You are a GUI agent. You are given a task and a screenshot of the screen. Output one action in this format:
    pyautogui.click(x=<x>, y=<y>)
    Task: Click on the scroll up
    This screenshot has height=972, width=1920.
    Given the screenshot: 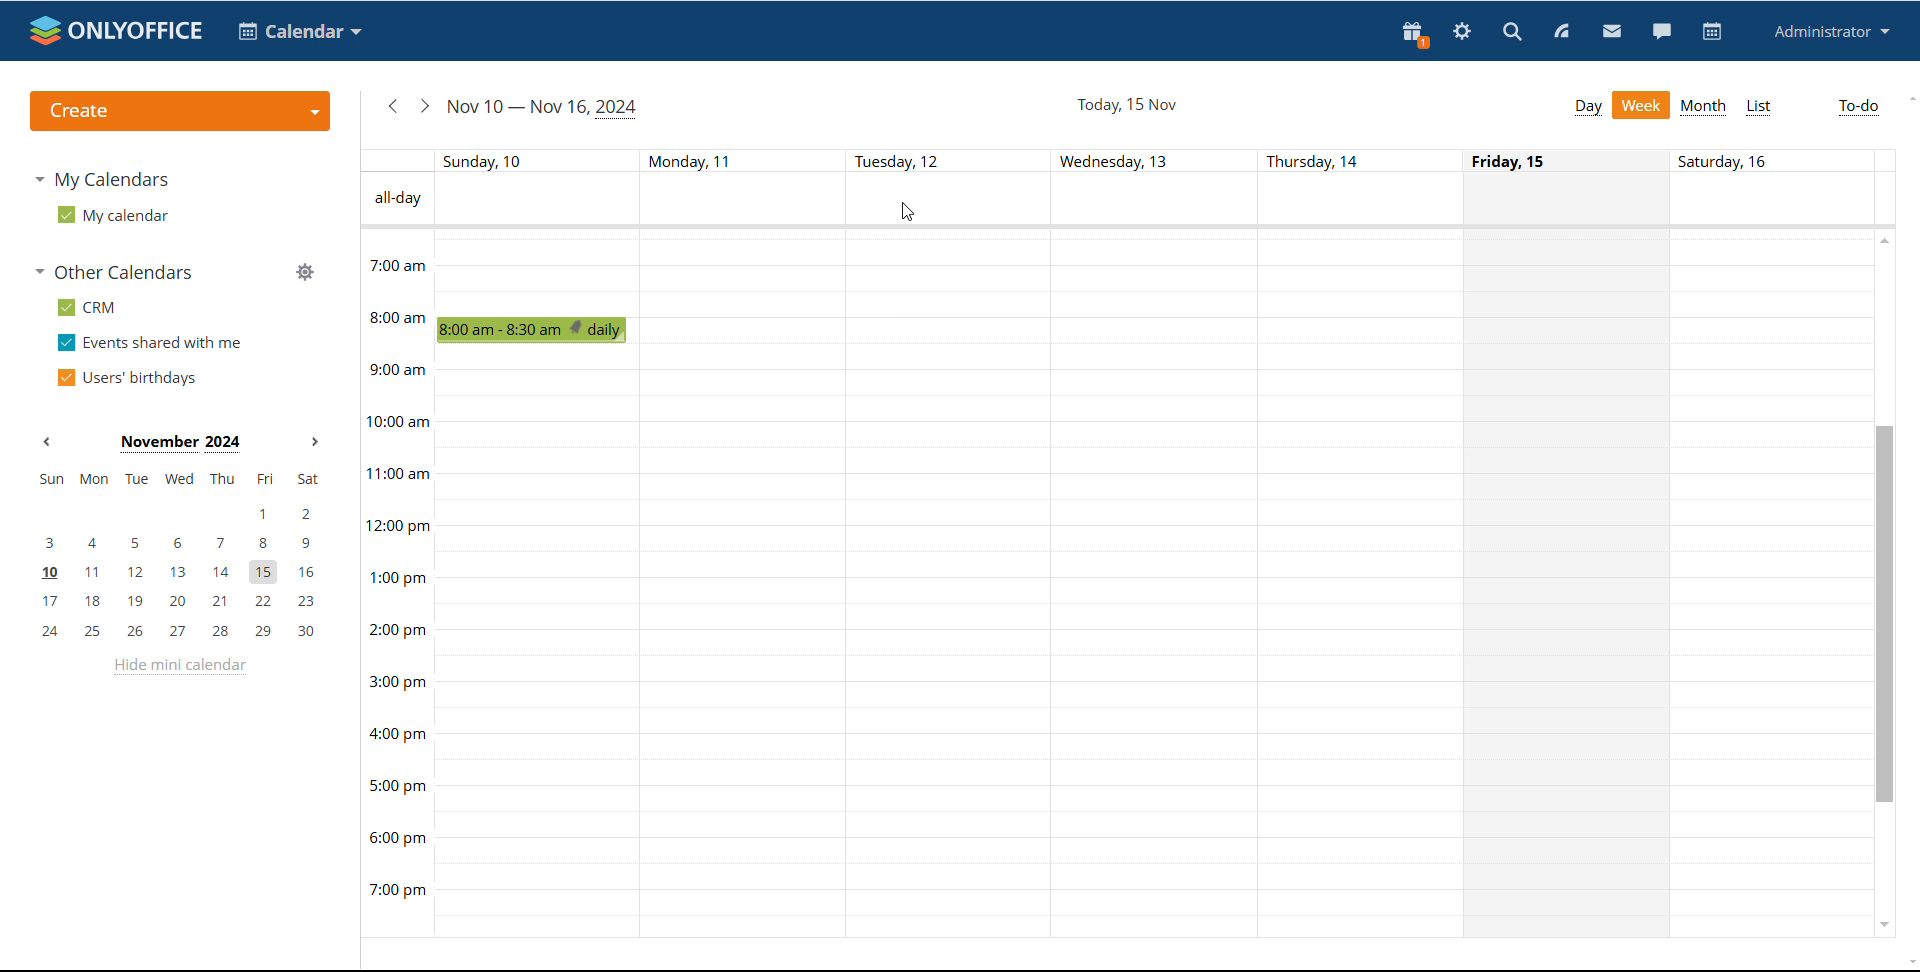 What is the action you would take?
    pyautogui.click(x=1908, y=97)
    